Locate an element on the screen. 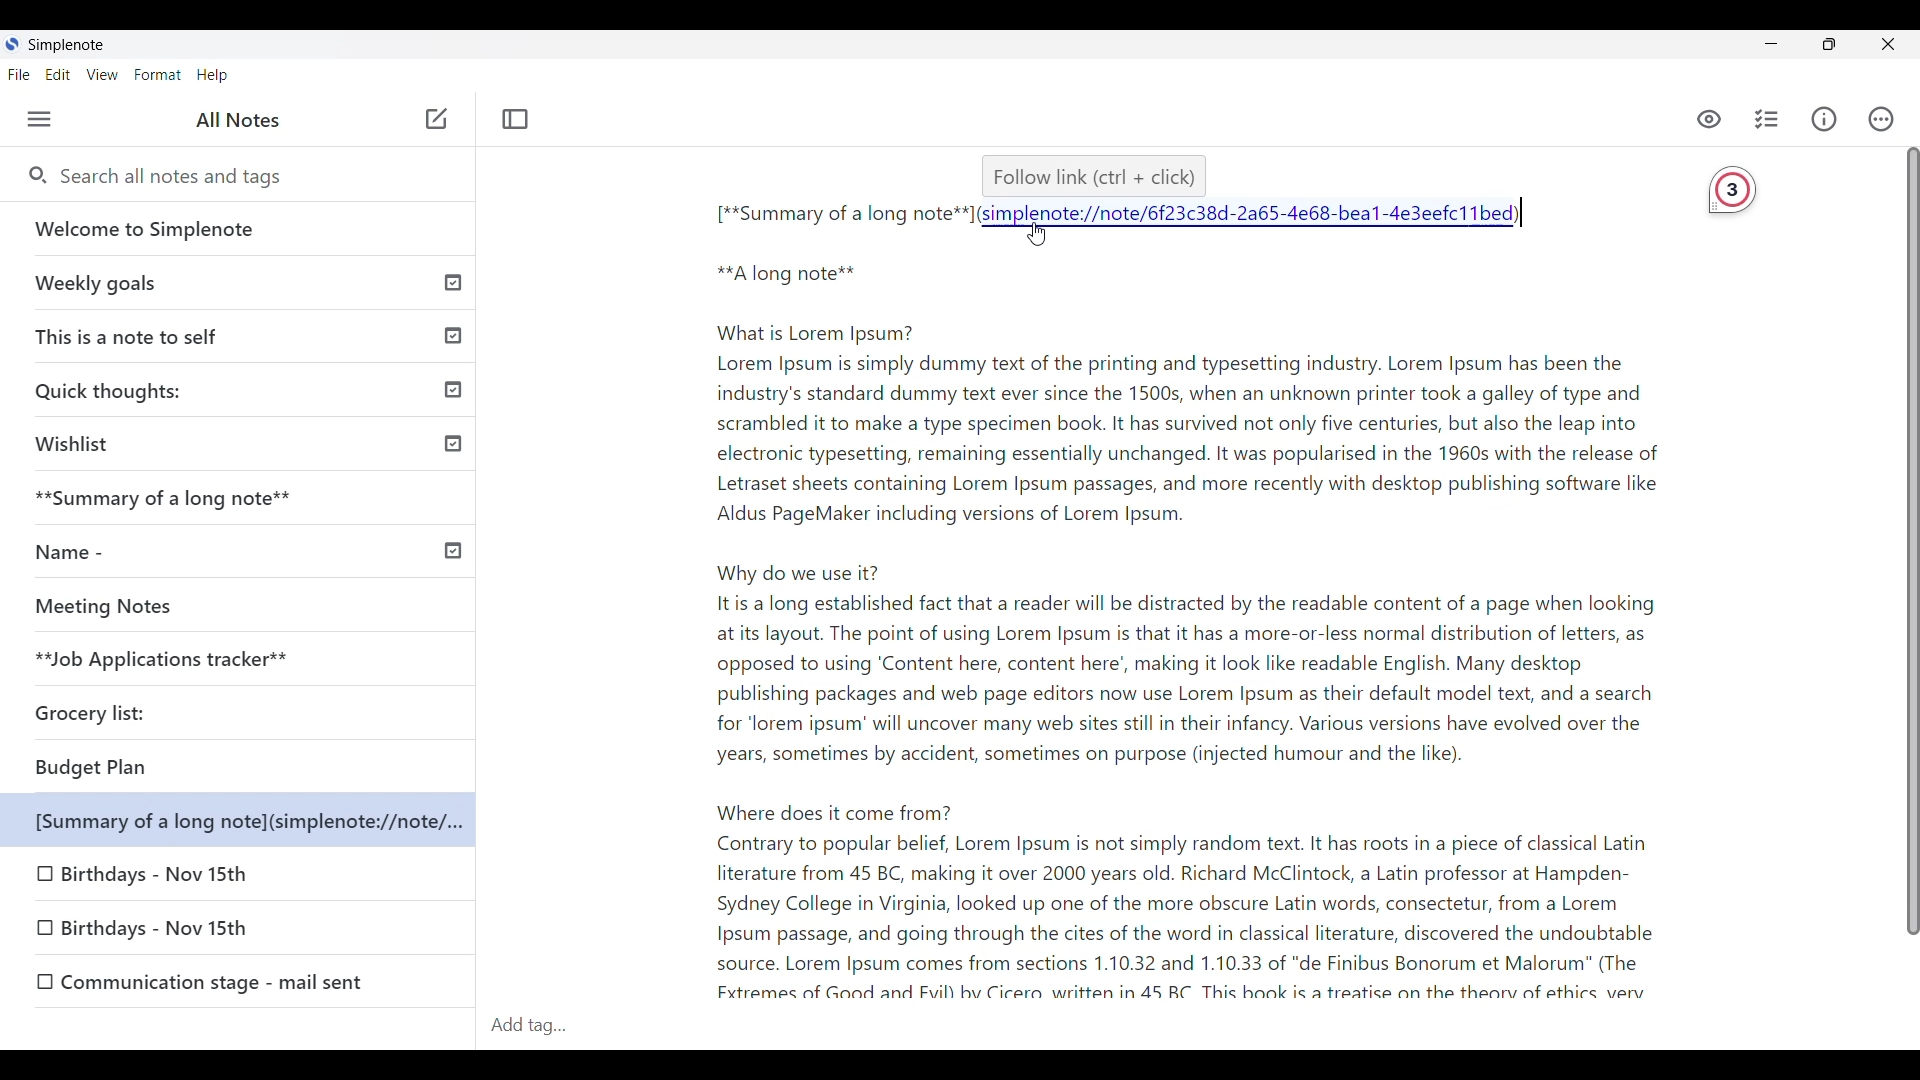 The image size is (1920, 1080). Follow link (ctrl + click) is located at coordinates (1084, 173).